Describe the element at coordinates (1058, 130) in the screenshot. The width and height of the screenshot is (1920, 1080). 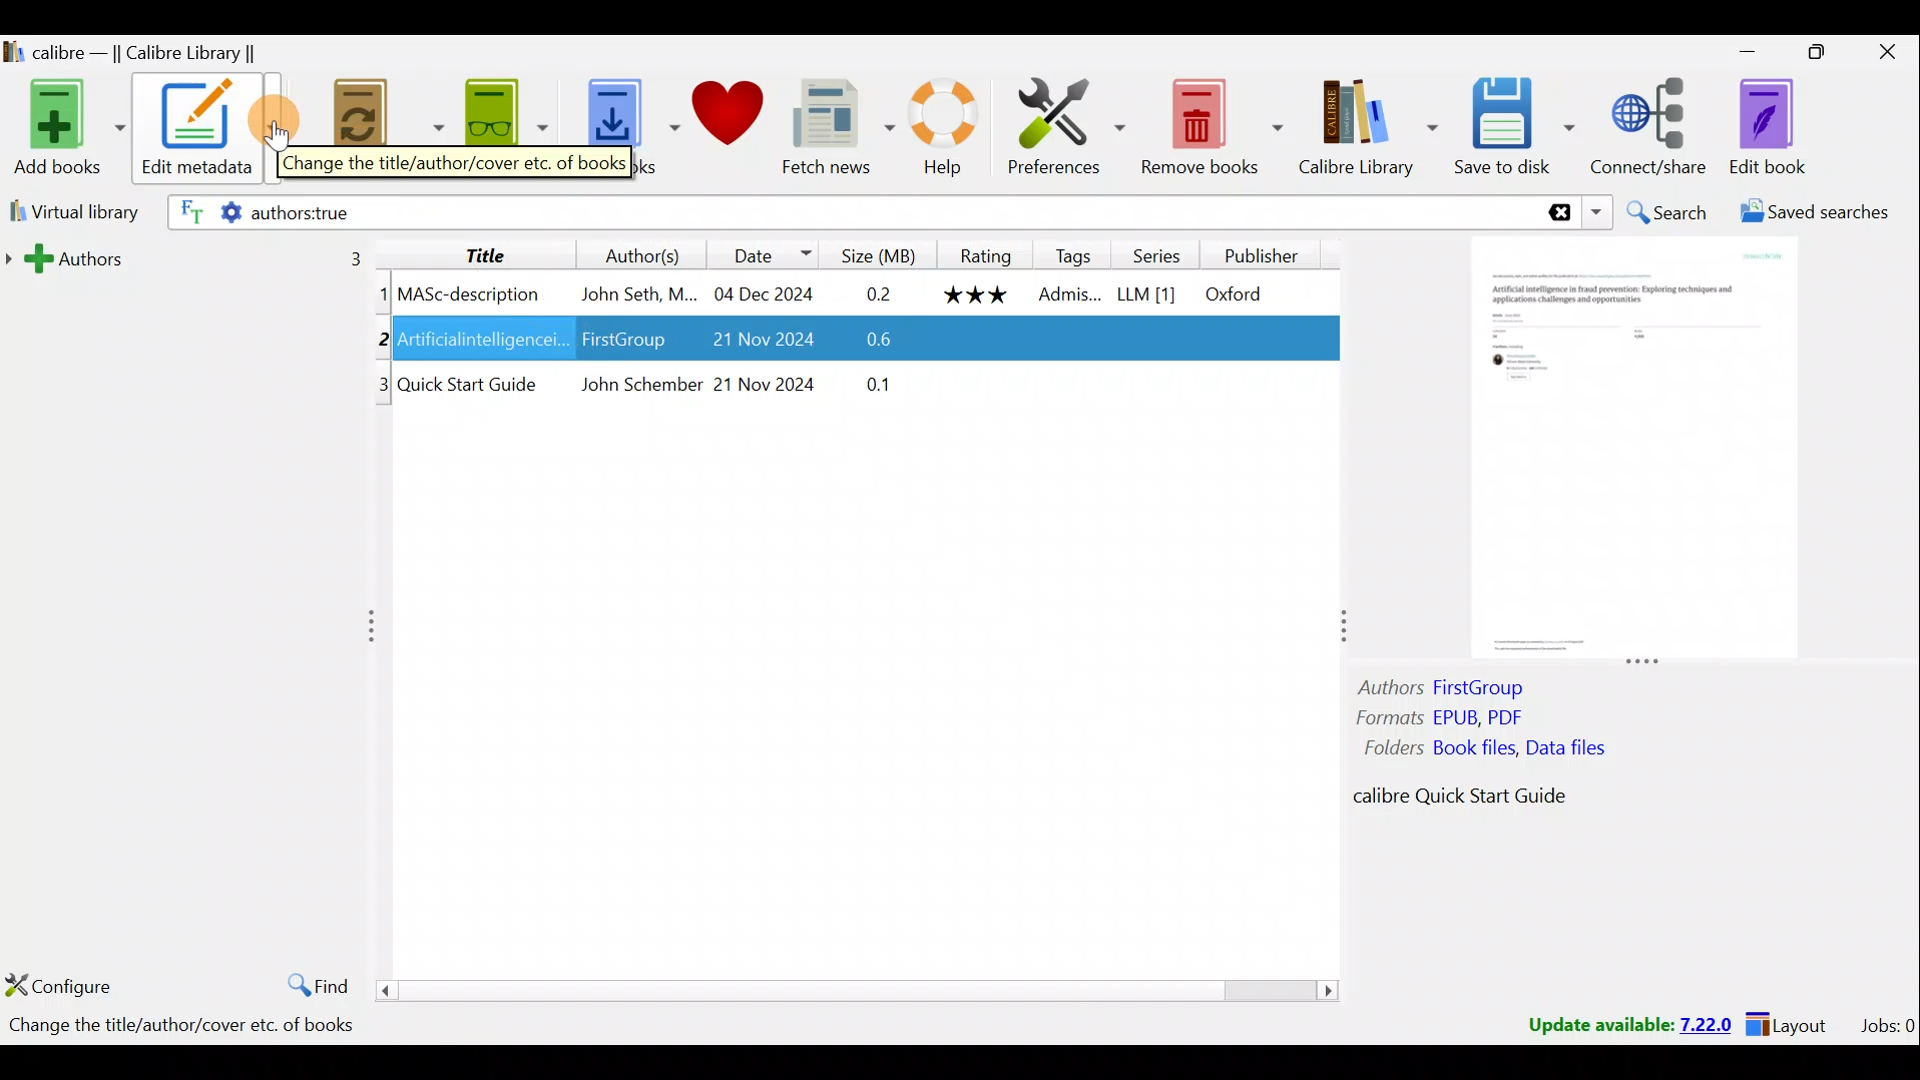
I see `Preferences` at that location.